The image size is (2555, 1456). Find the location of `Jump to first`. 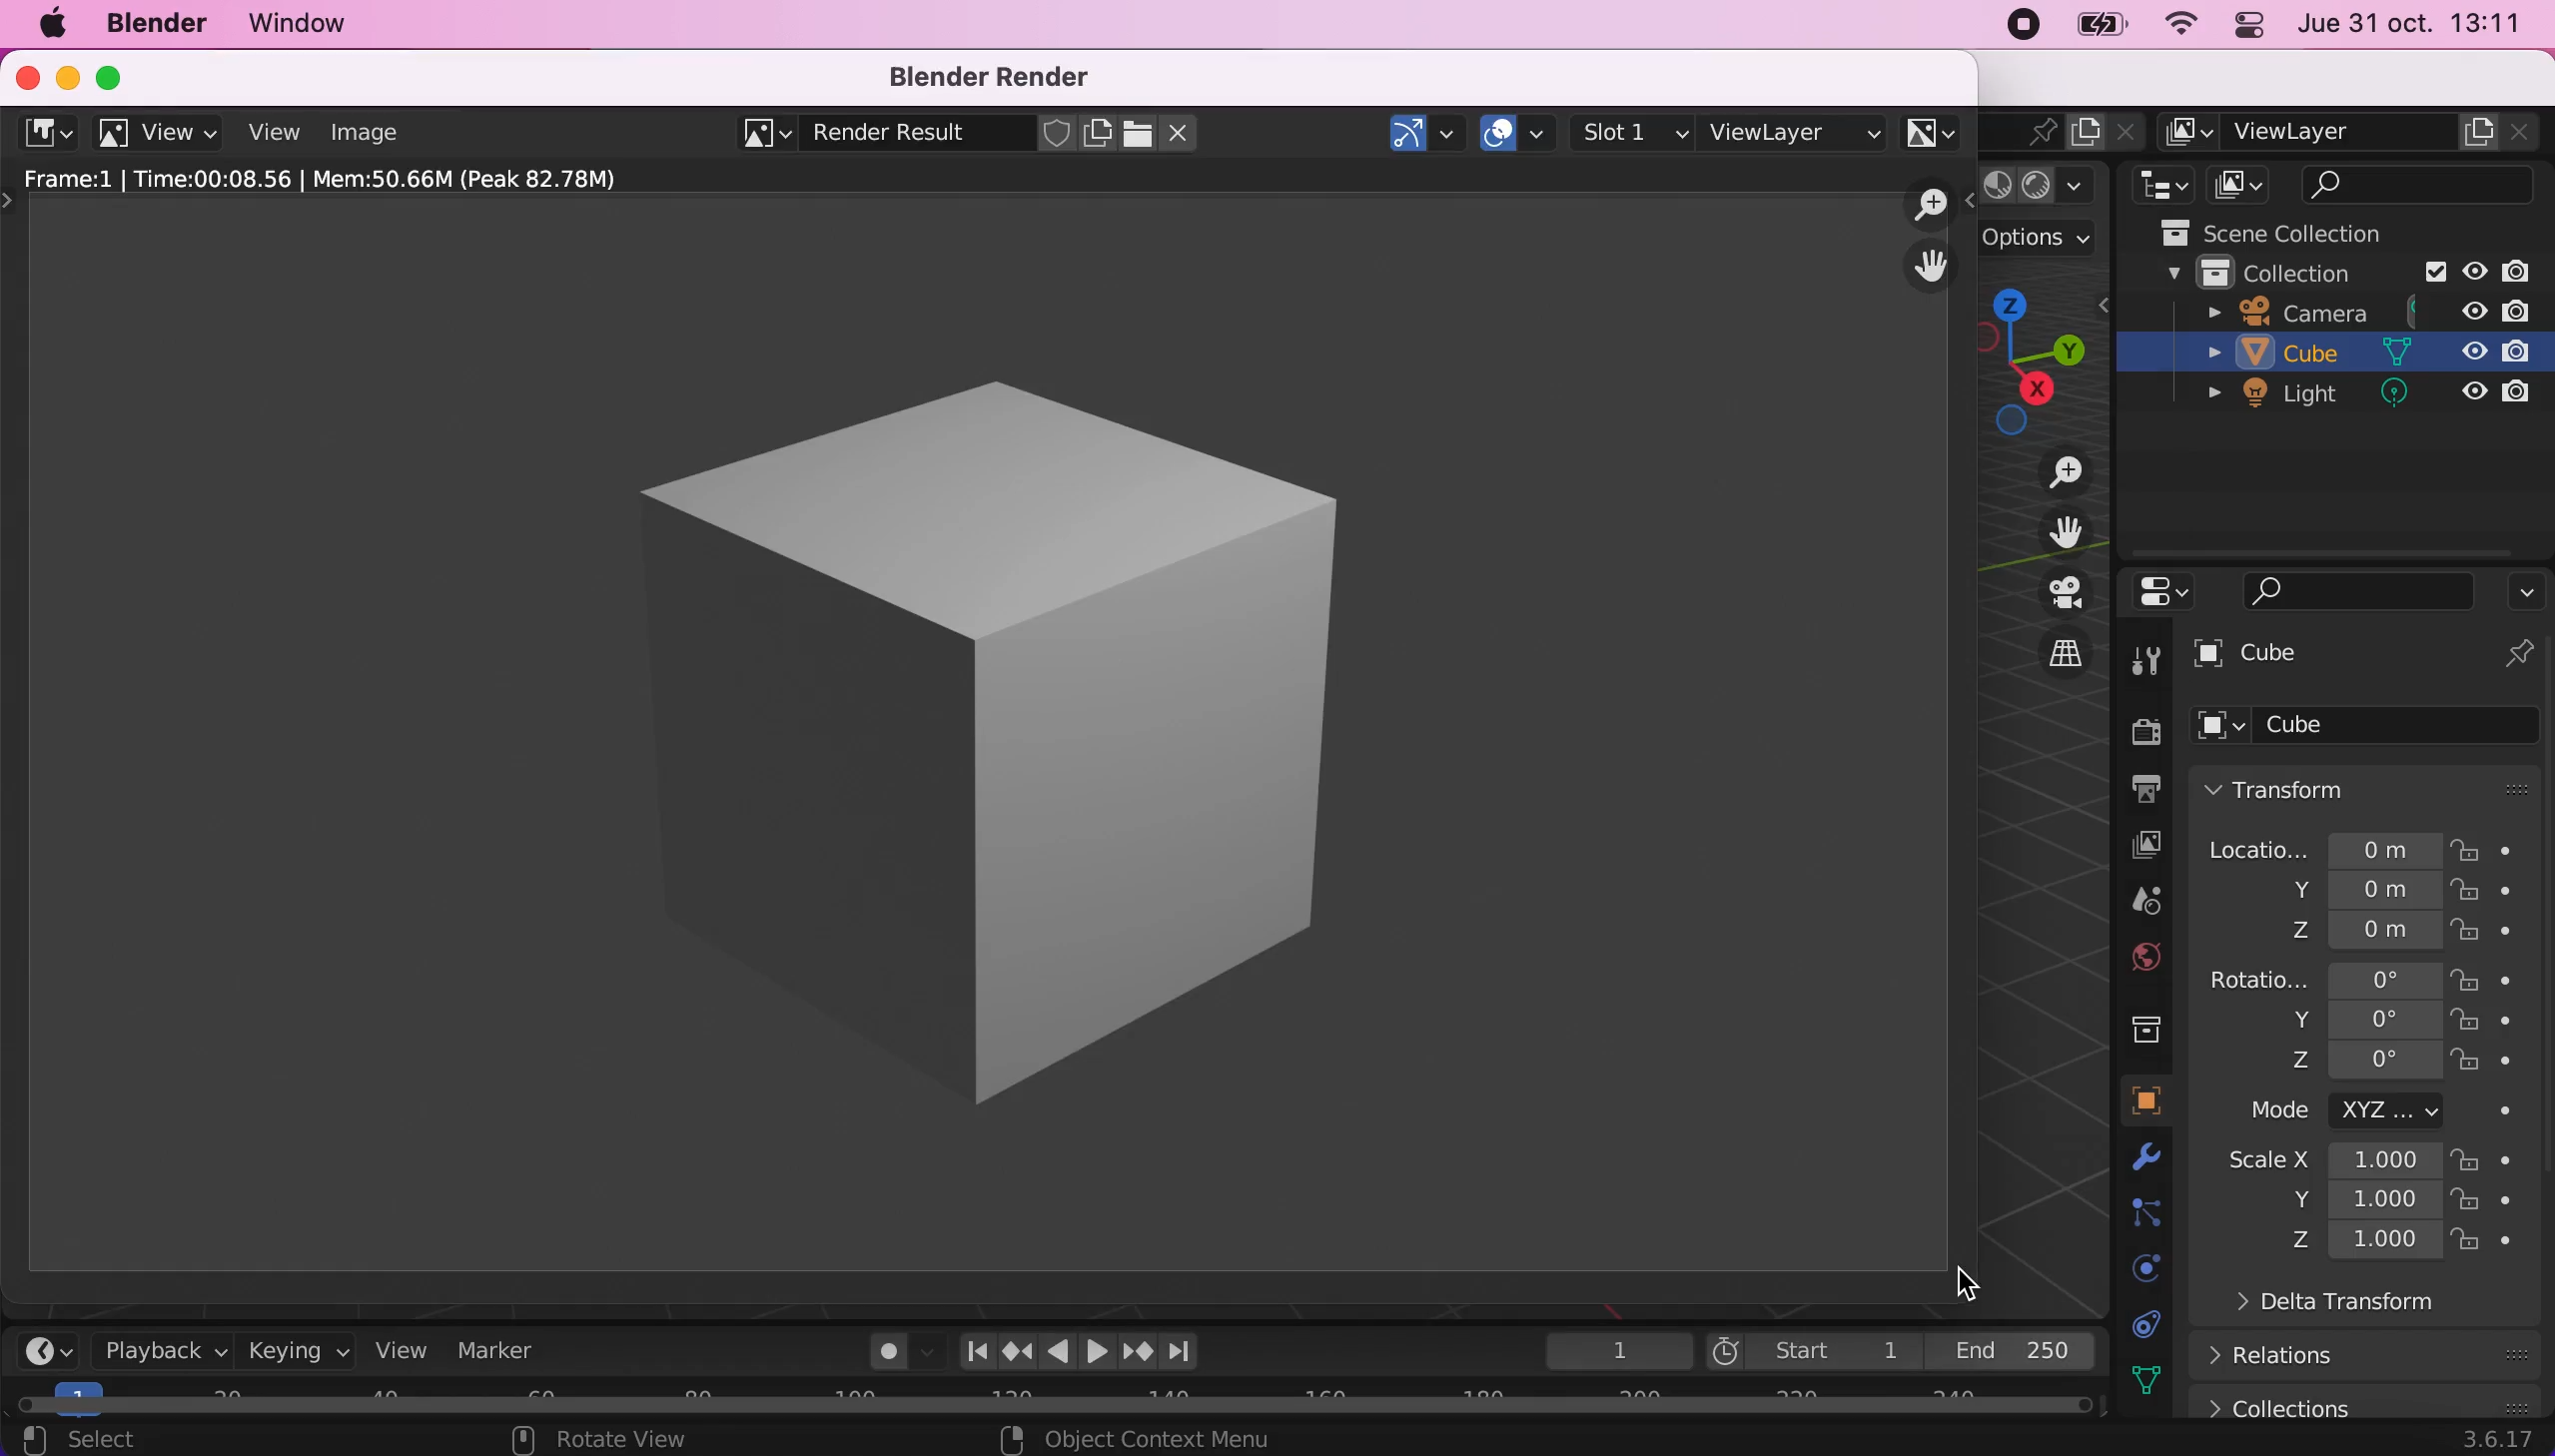

Jump to first is located at coordinates (969, 1350).